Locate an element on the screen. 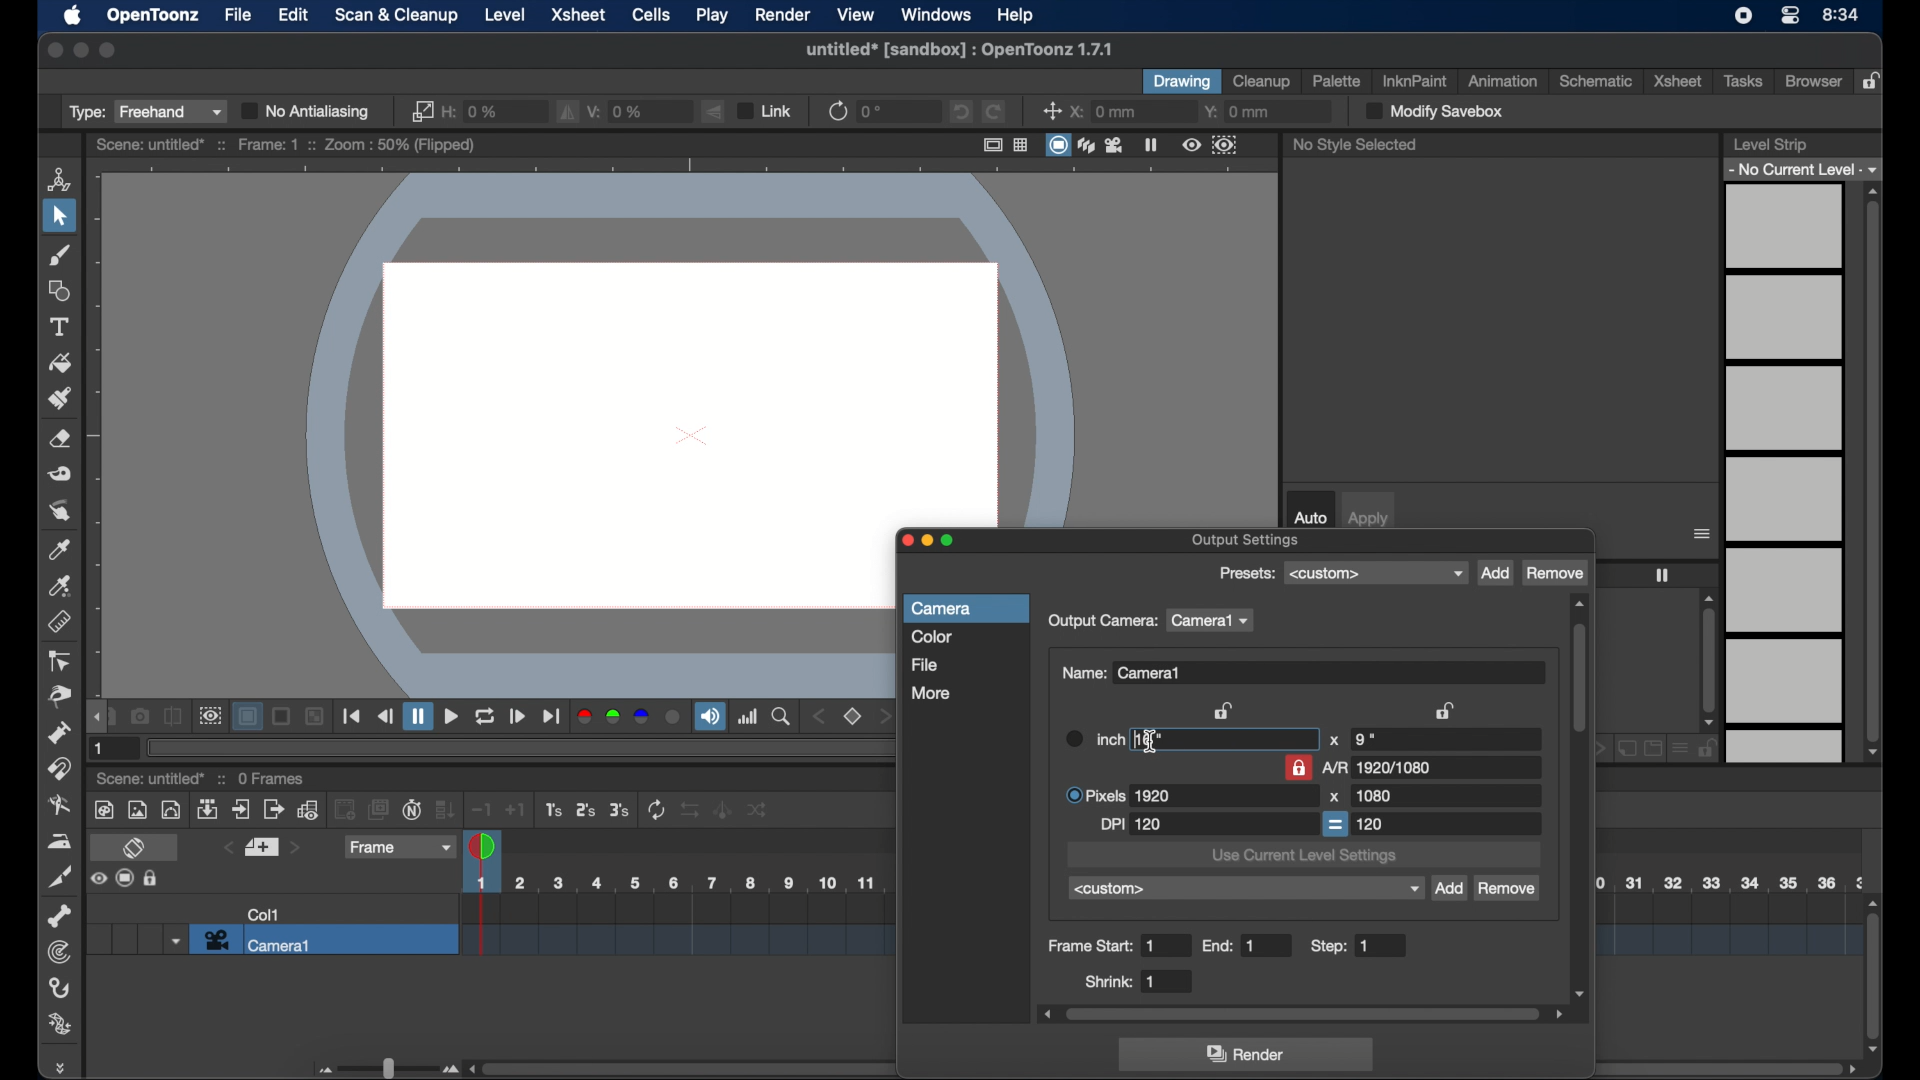  modify save box is located at coordinates (1432, 111).